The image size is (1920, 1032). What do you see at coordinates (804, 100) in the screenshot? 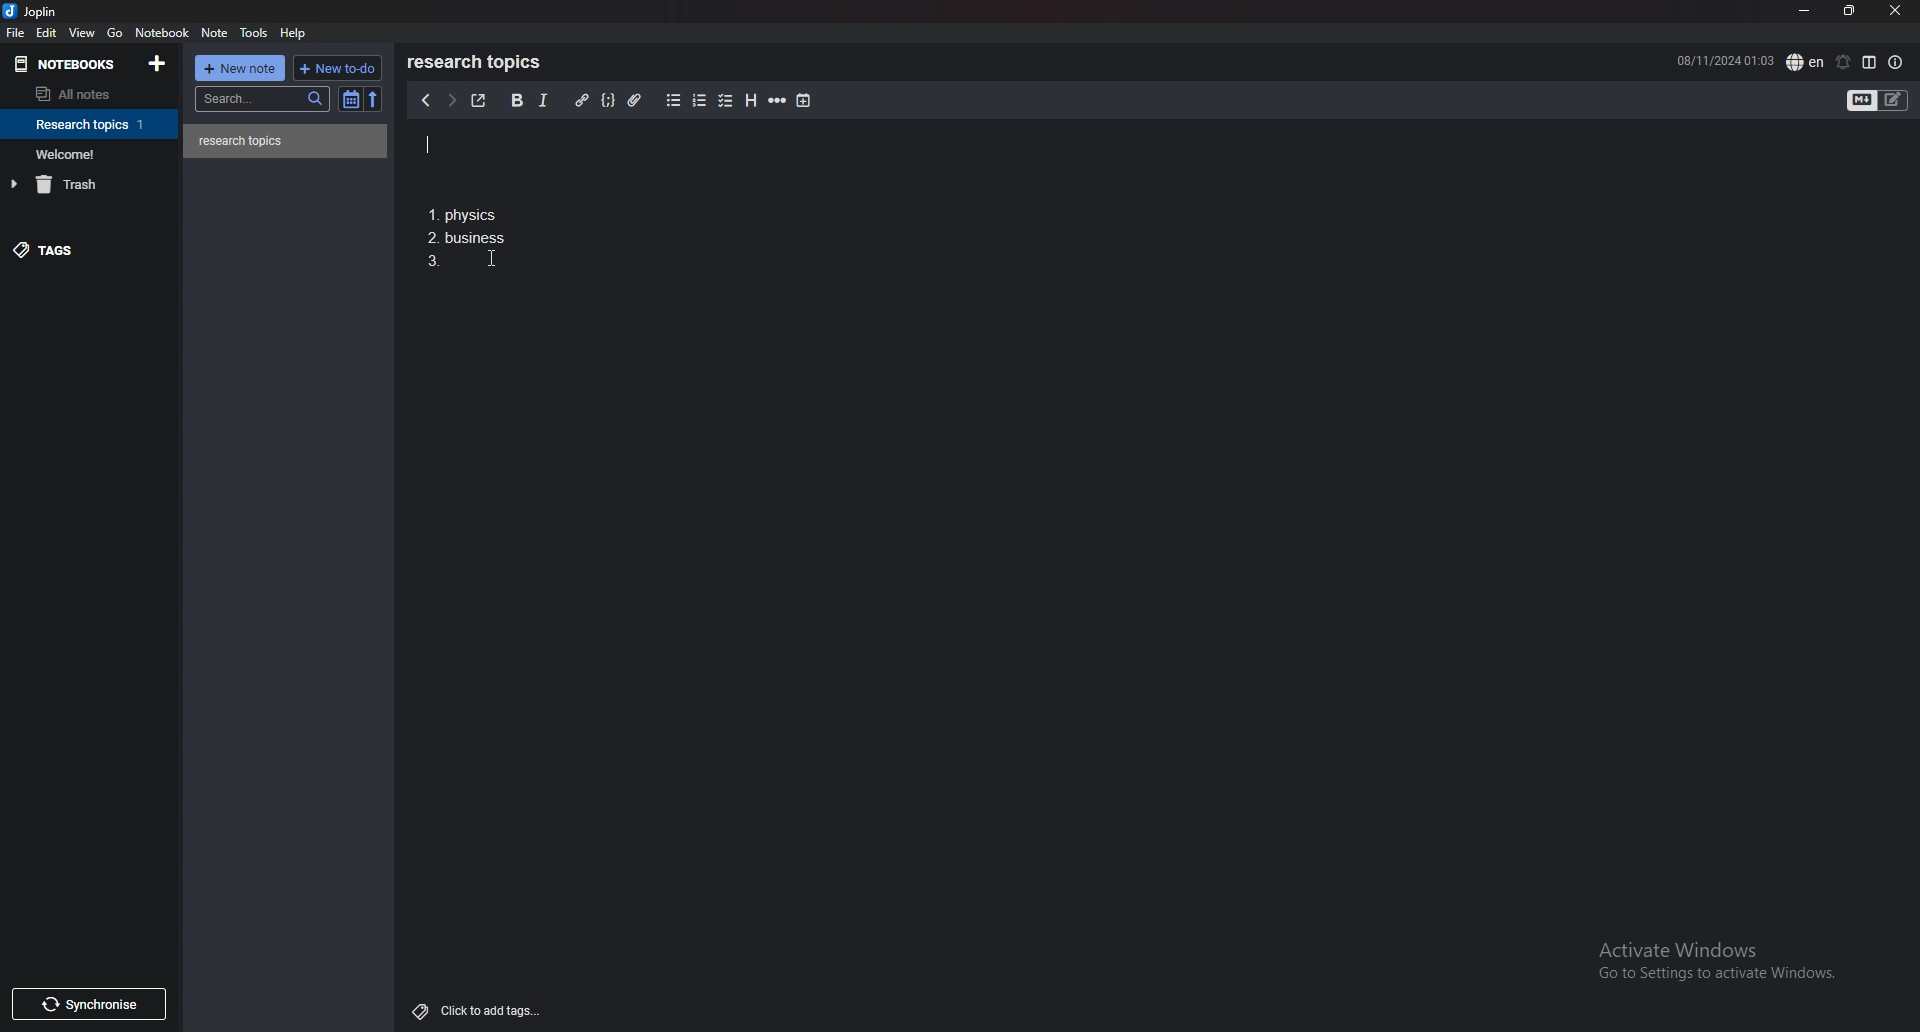
I see `add time` at bounding box center [804, 100].